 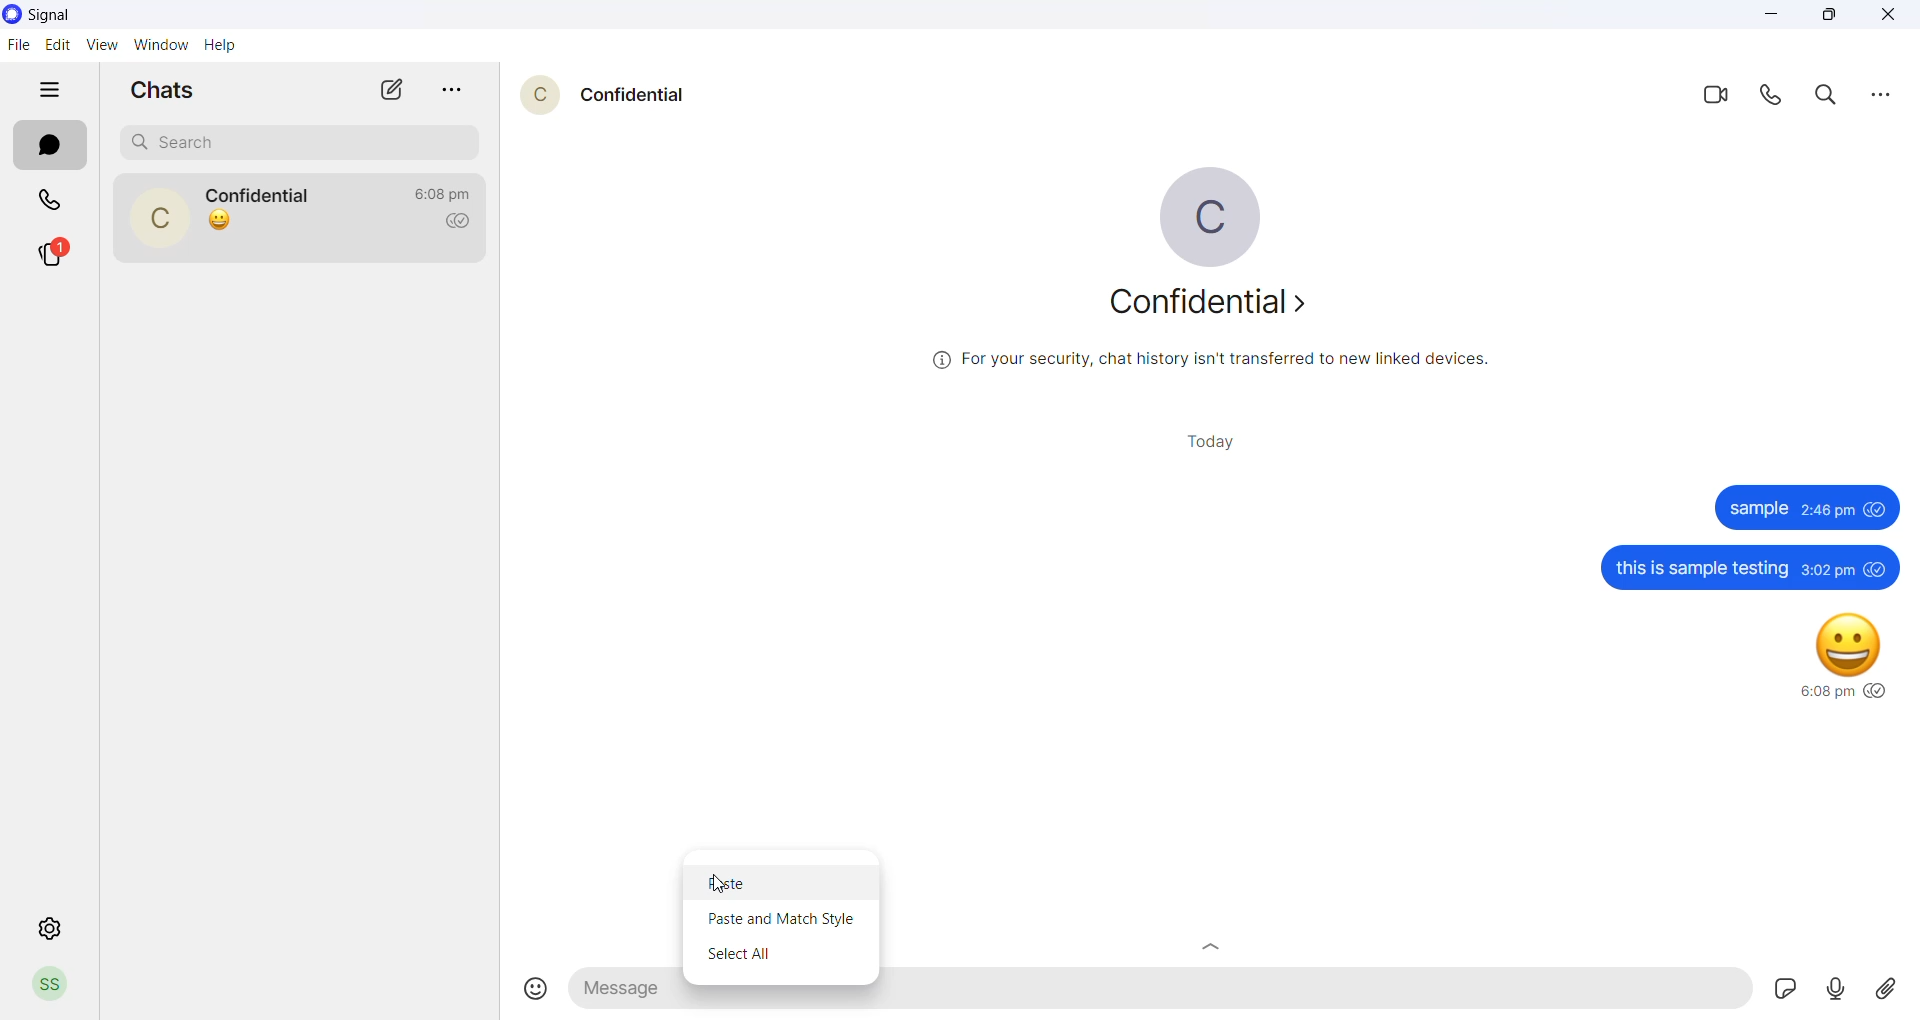 I want to click on stories, so click(x=63, y=252).